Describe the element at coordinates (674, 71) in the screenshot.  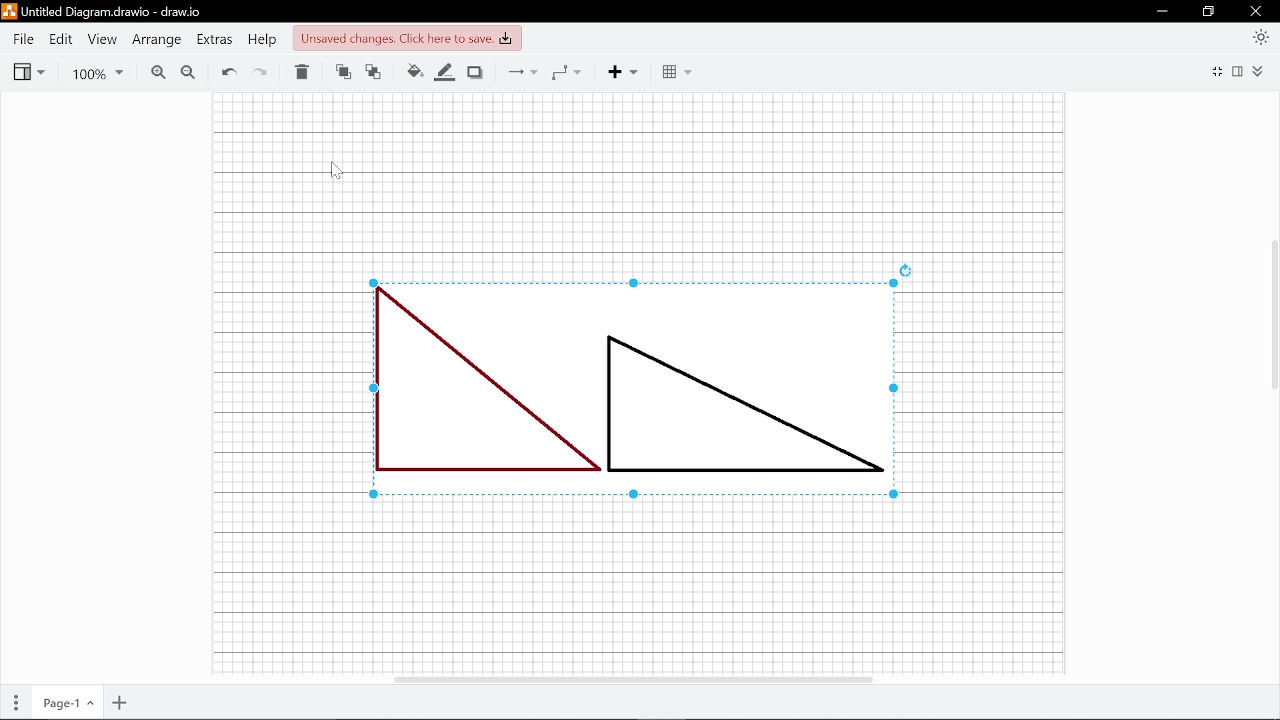
I see `Table` at that location.